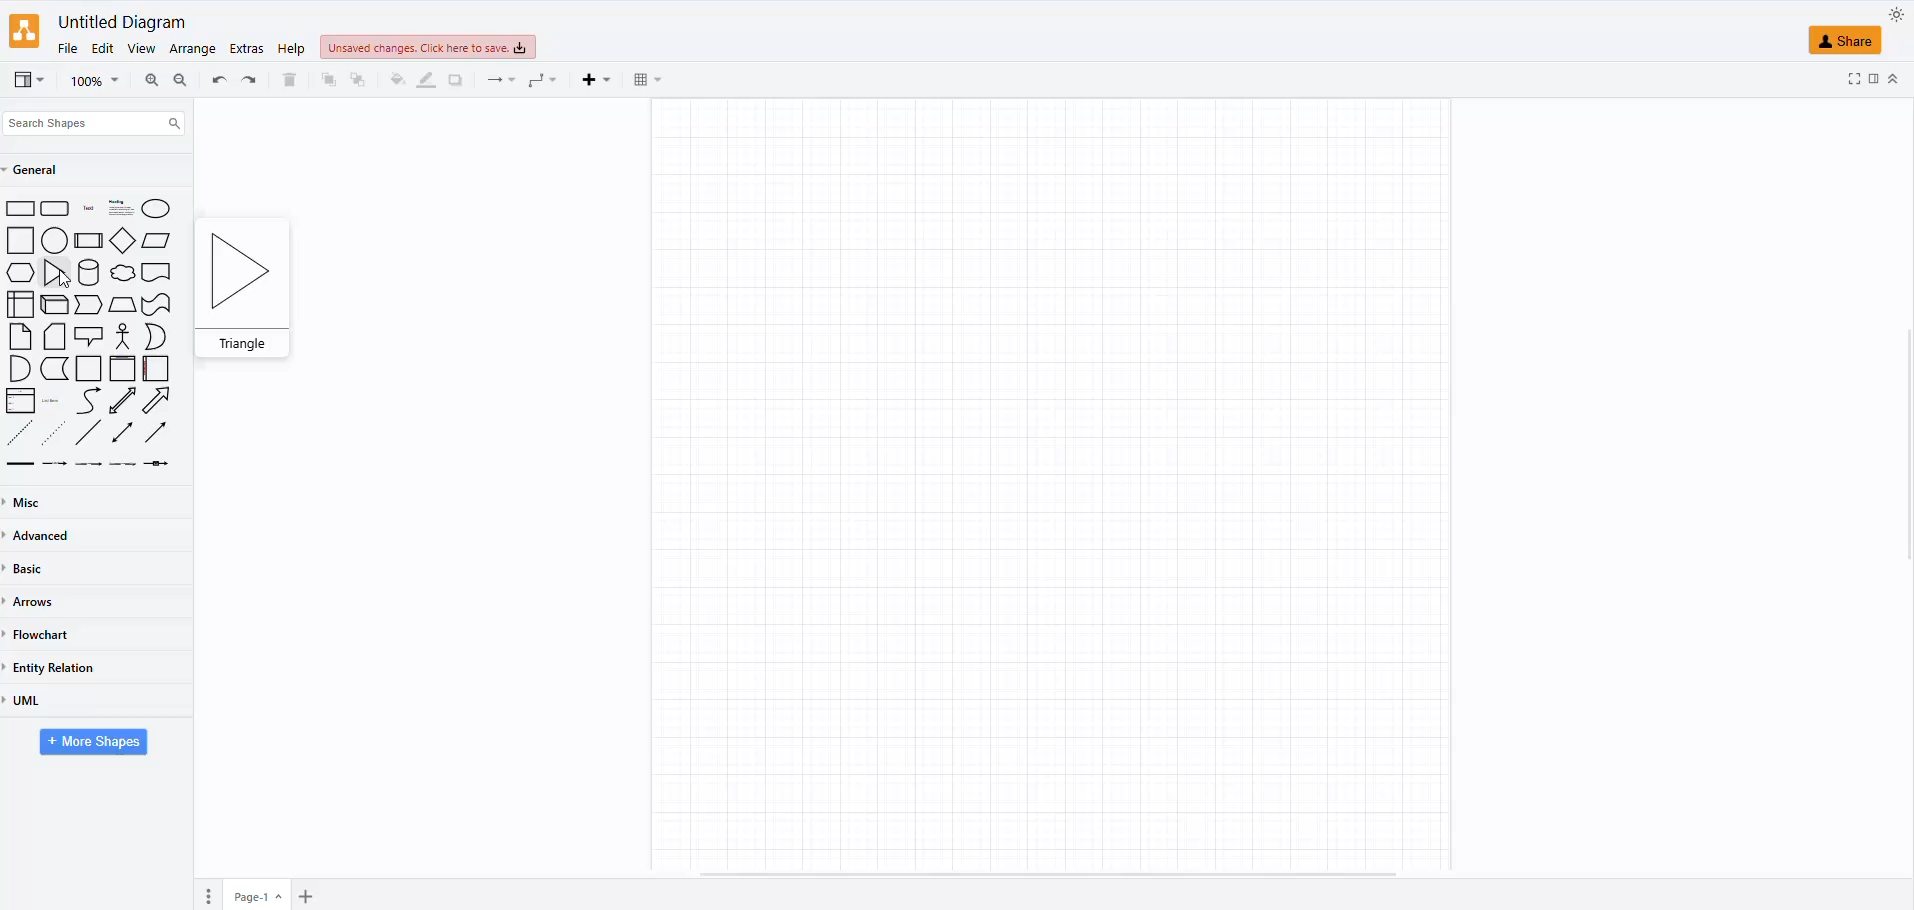 The width and height of the screenshot is (1914, 910). What do you see at coordinates (57, 273) in the screenshot?
I see `Triangle` at bounding box center [57, 273].